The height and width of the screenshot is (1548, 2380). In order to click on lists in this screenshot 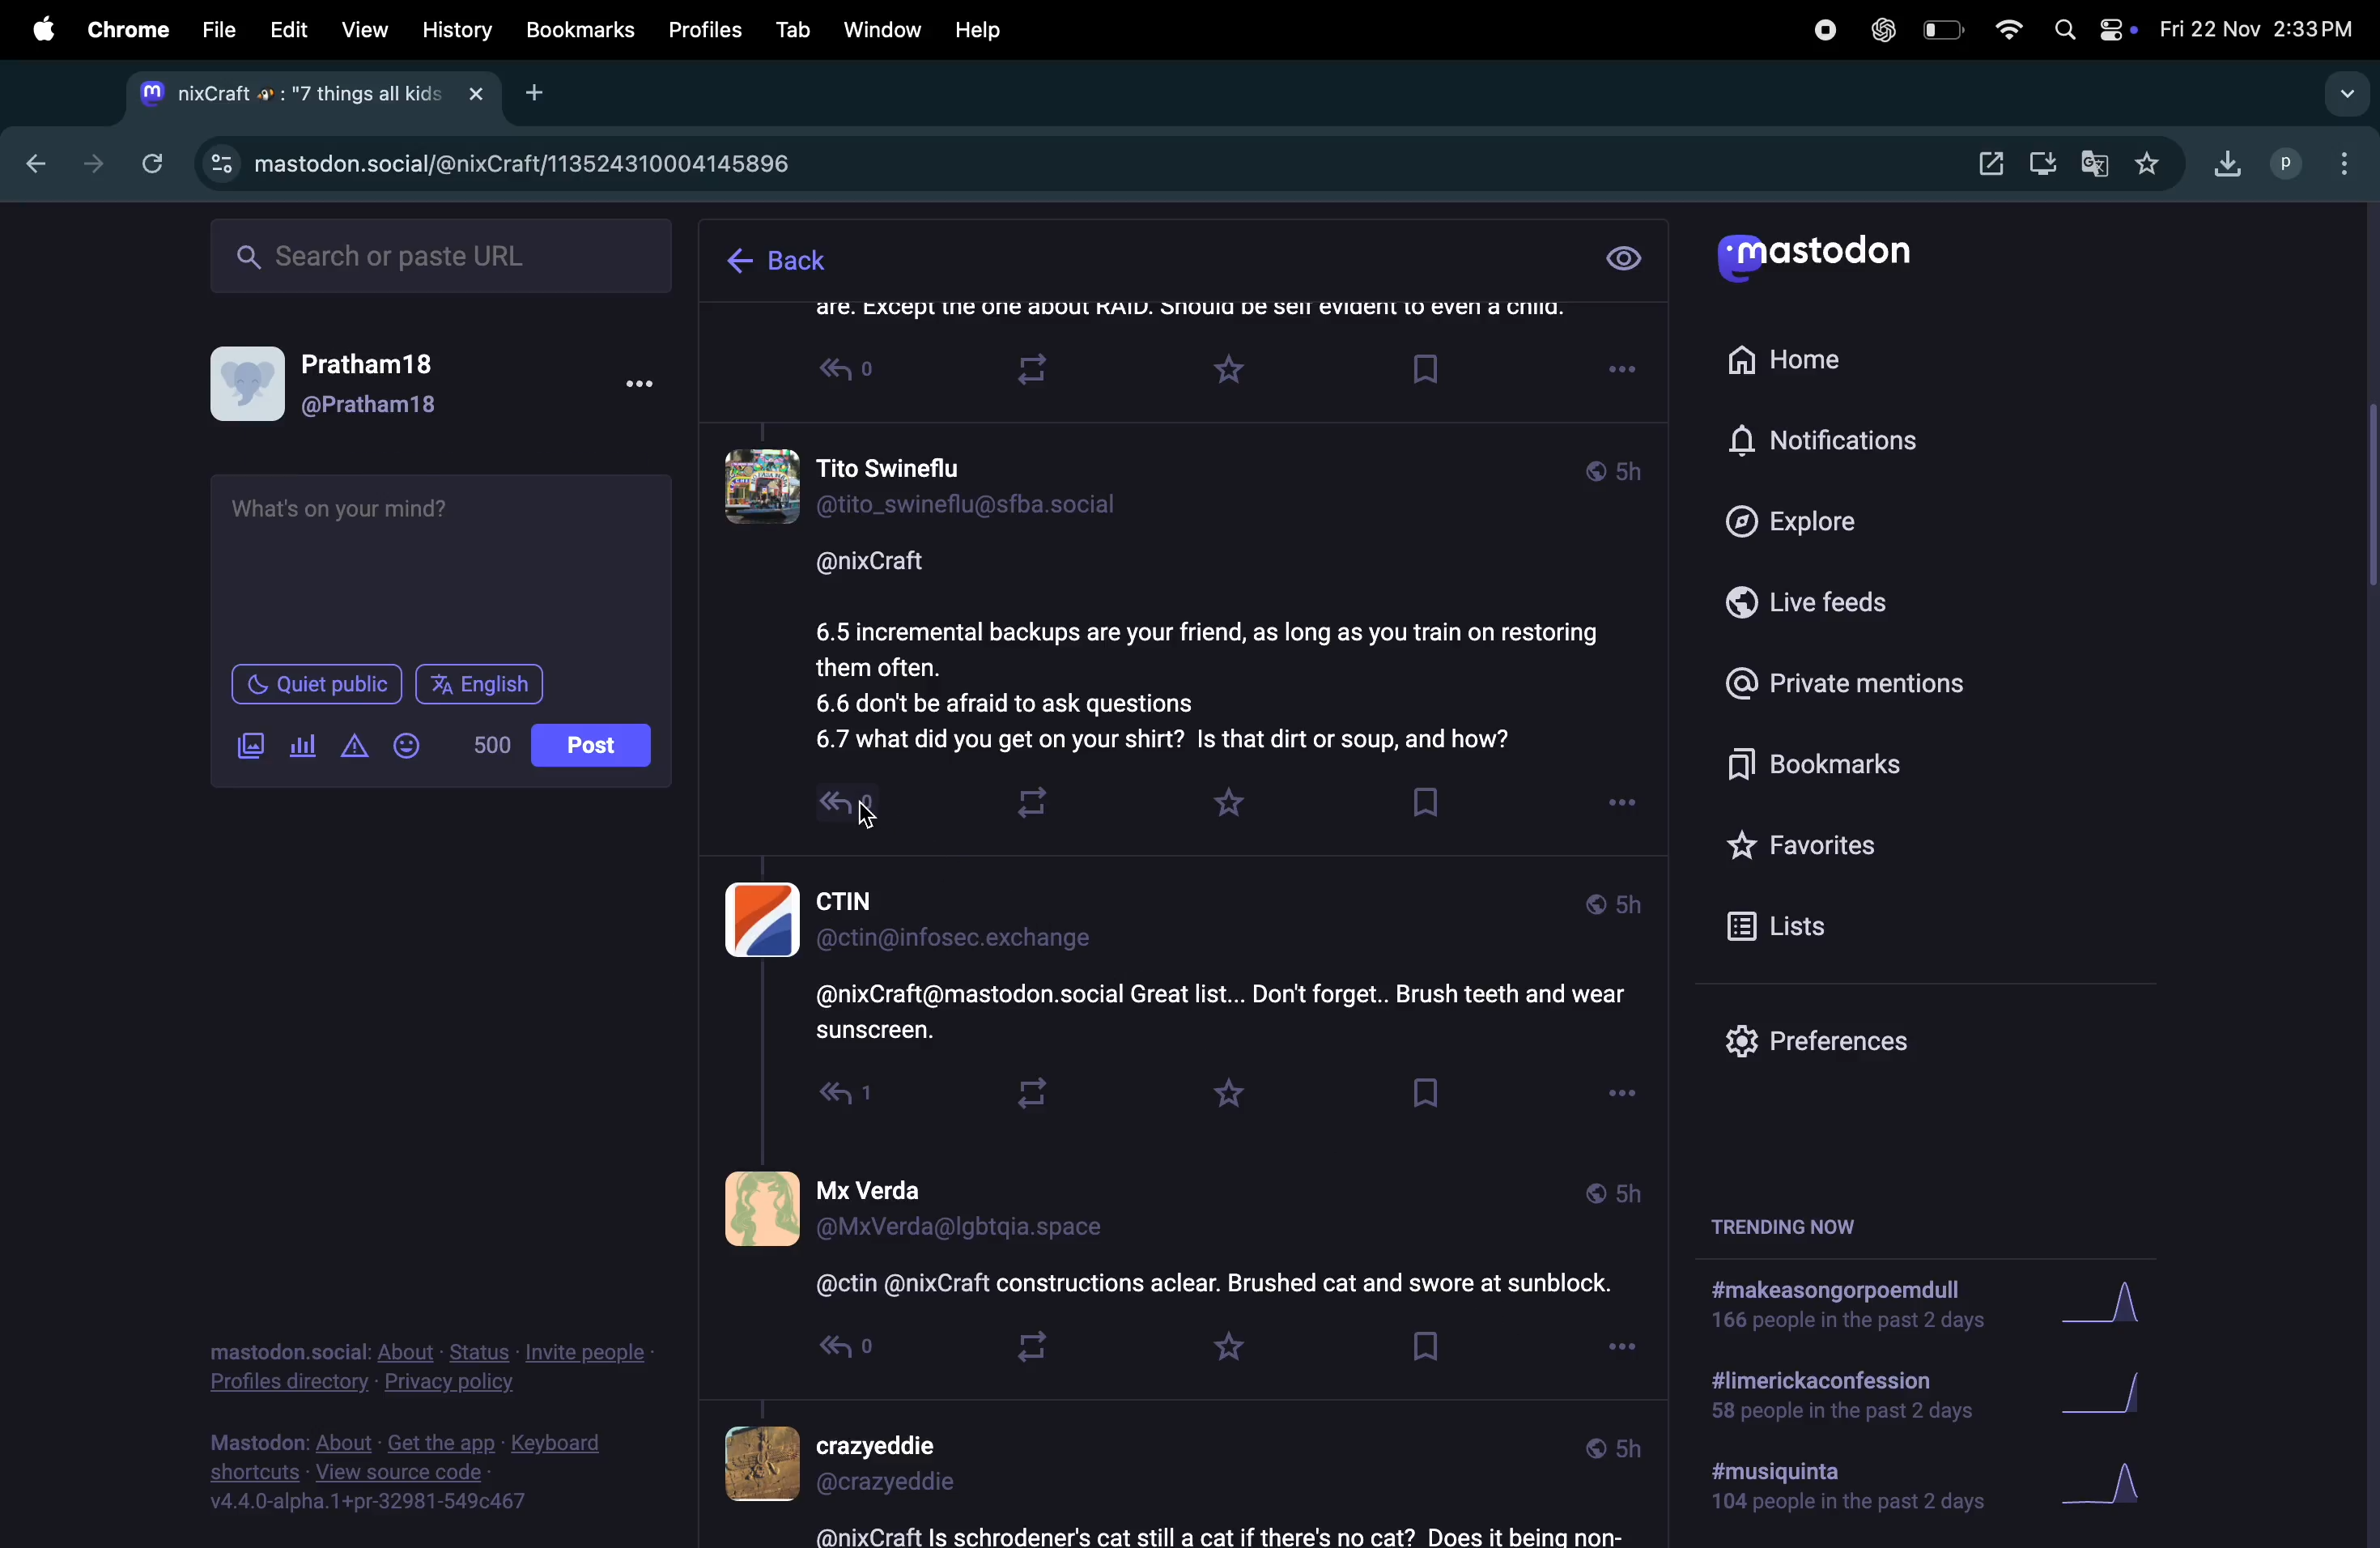, I will do `click(1861, 930)`.